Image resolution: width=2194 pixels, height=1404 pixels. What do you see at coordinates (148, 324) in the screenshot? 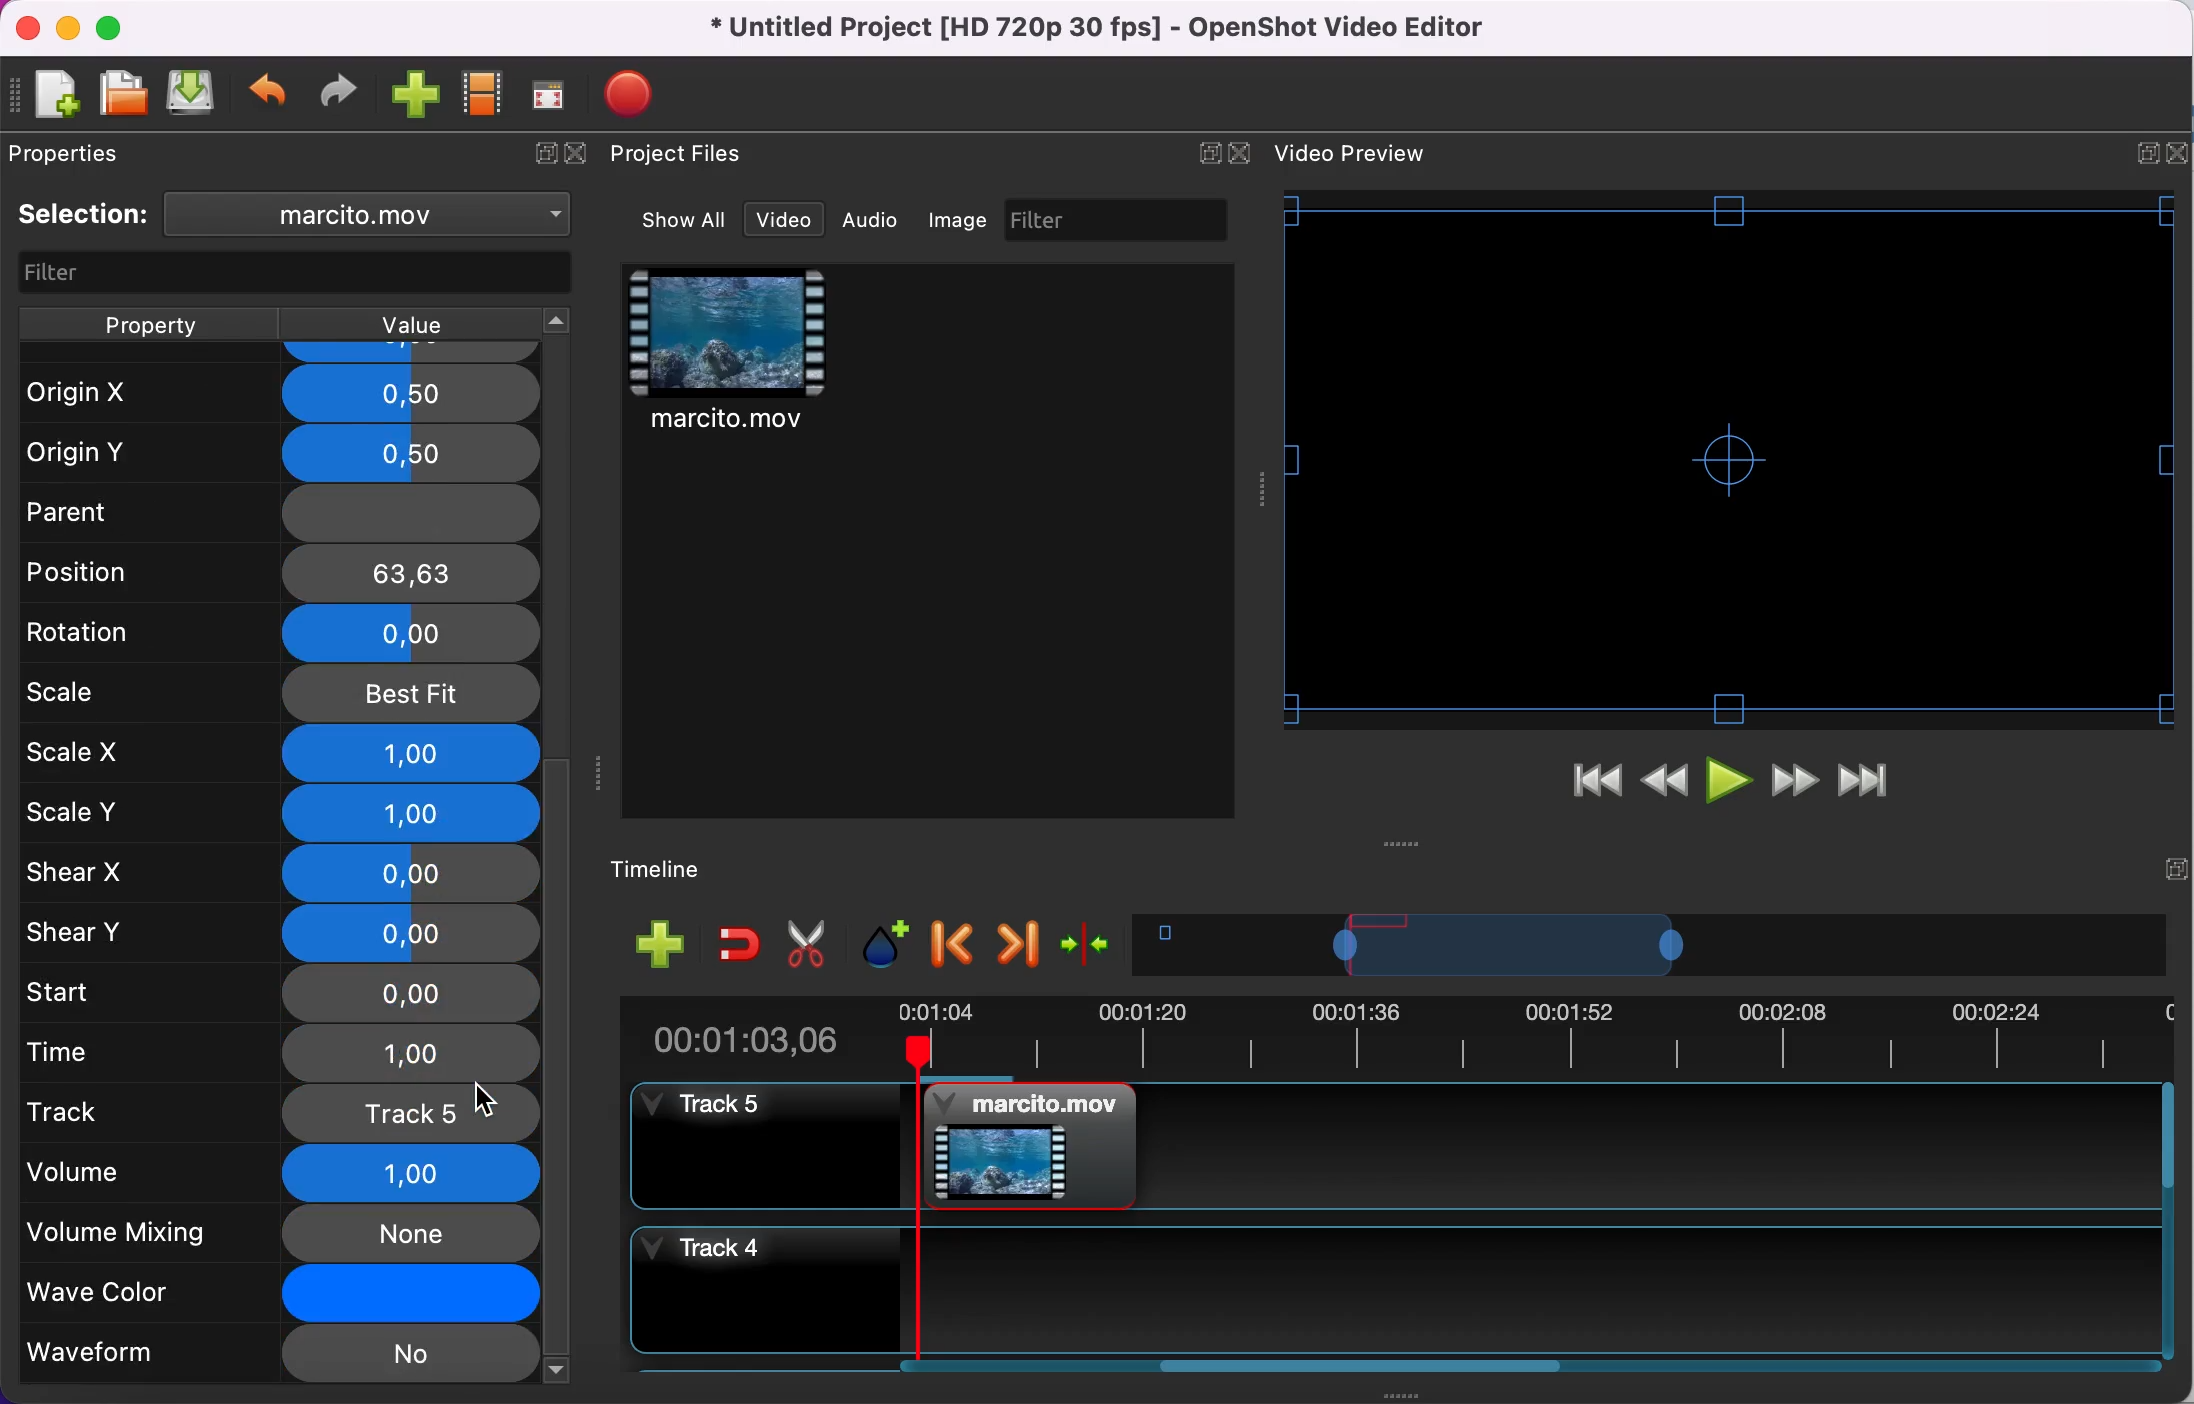
I see `property` at bounding box center [148, 324].